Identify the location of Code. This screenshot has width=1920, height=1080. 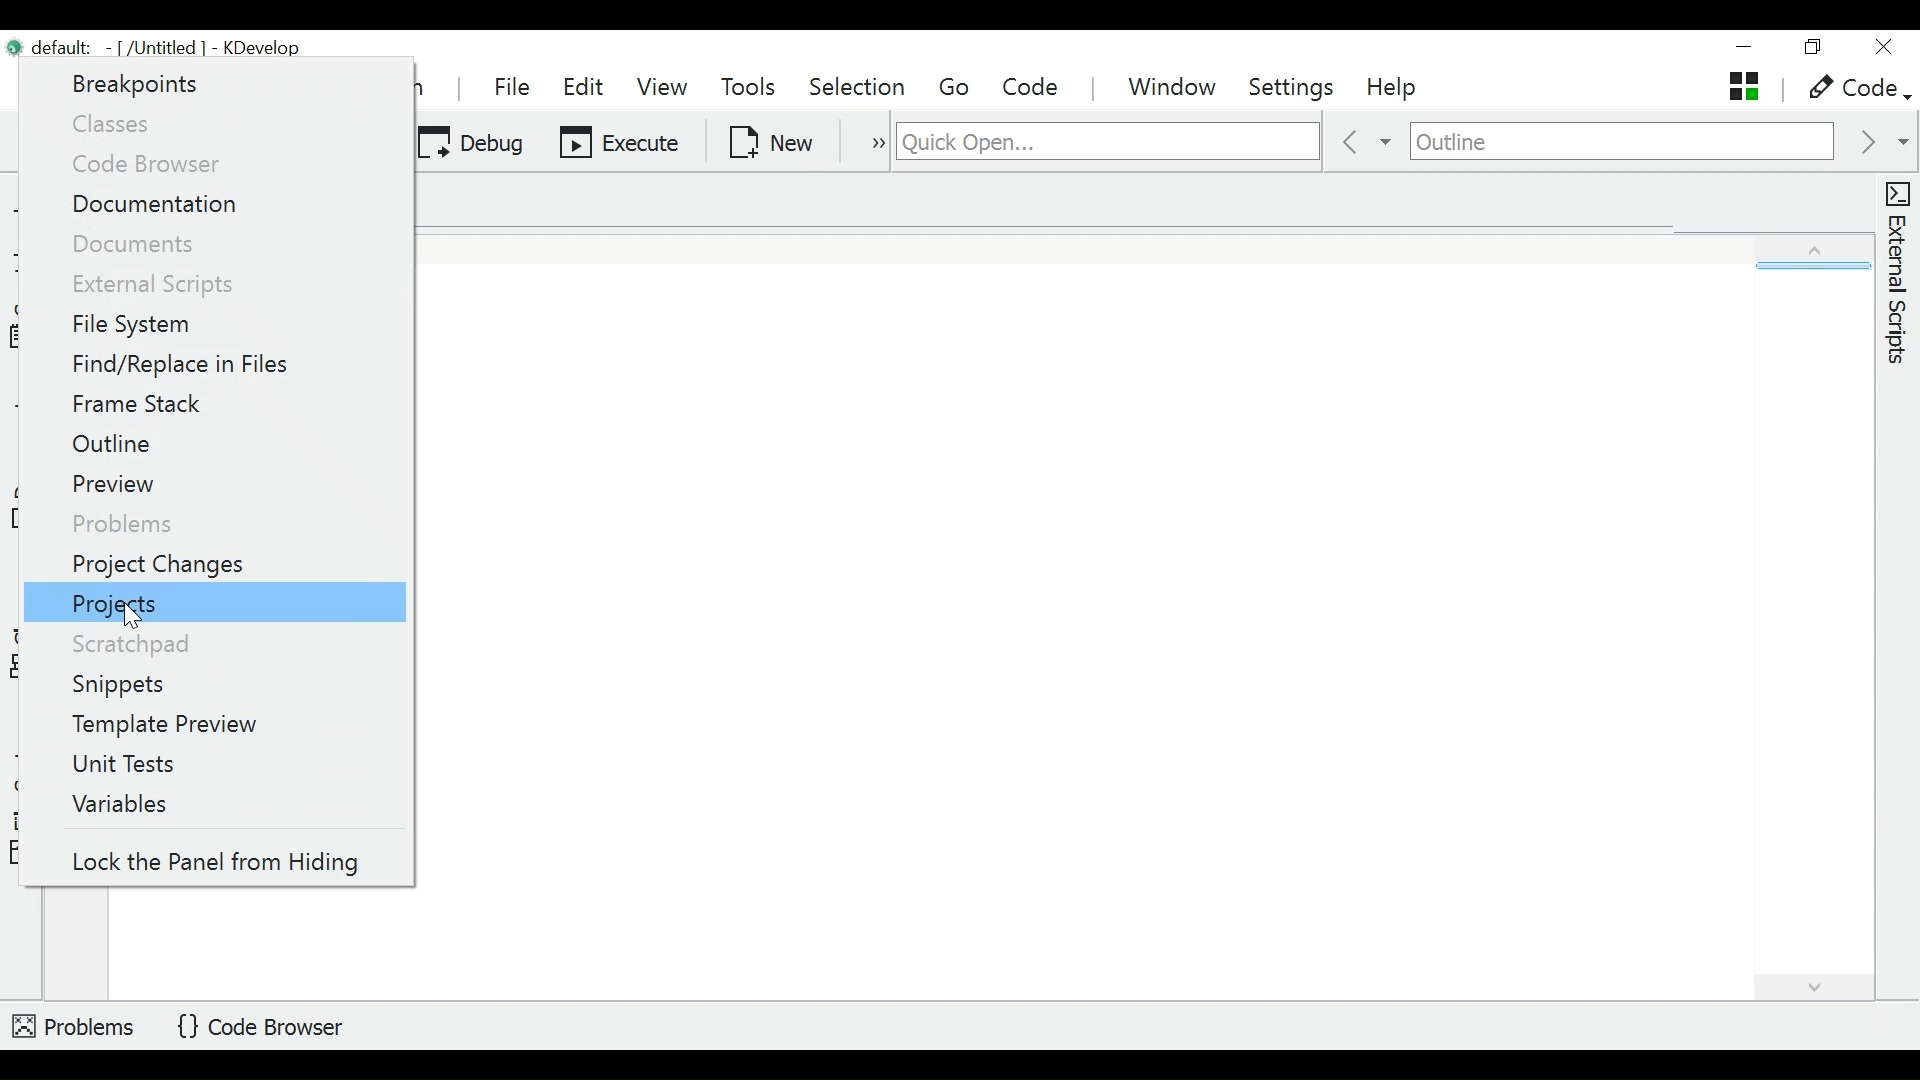
(1036, 87).